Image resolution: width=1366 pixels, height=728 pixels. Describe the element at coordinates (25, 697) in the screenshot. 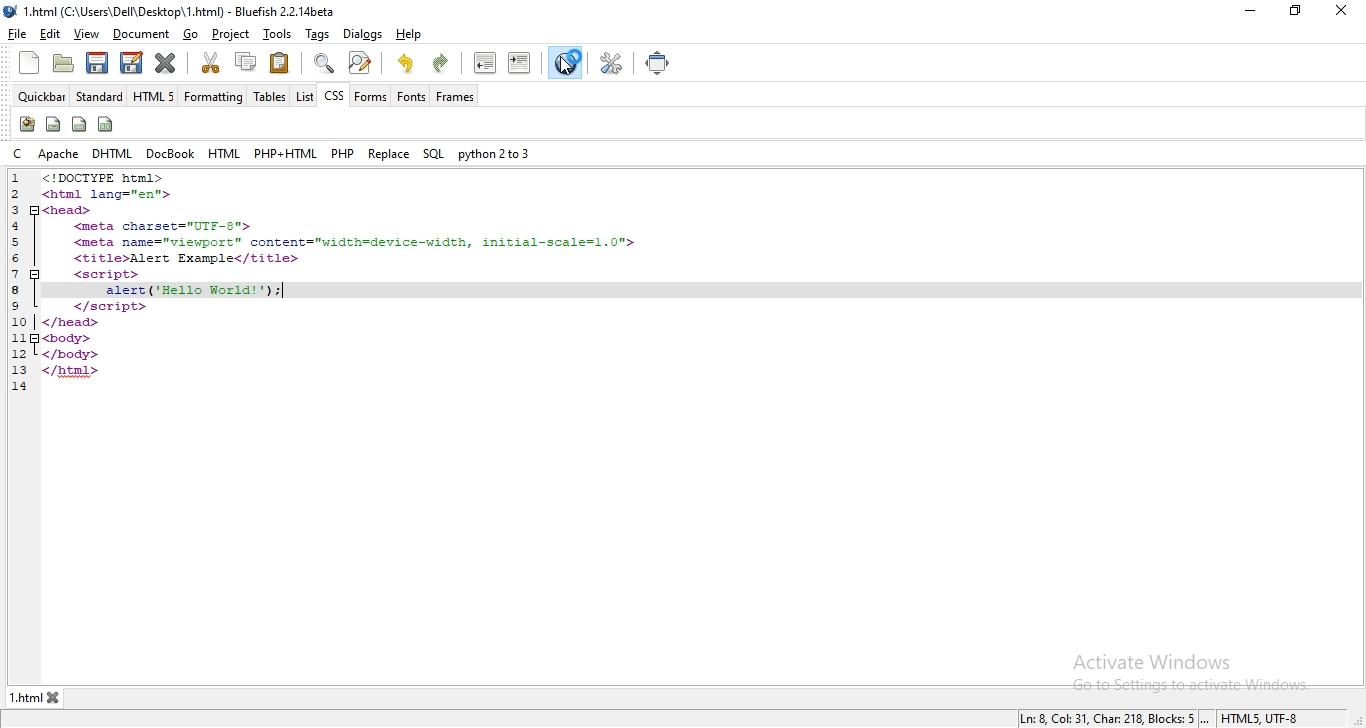

I see `1.html` at that location.